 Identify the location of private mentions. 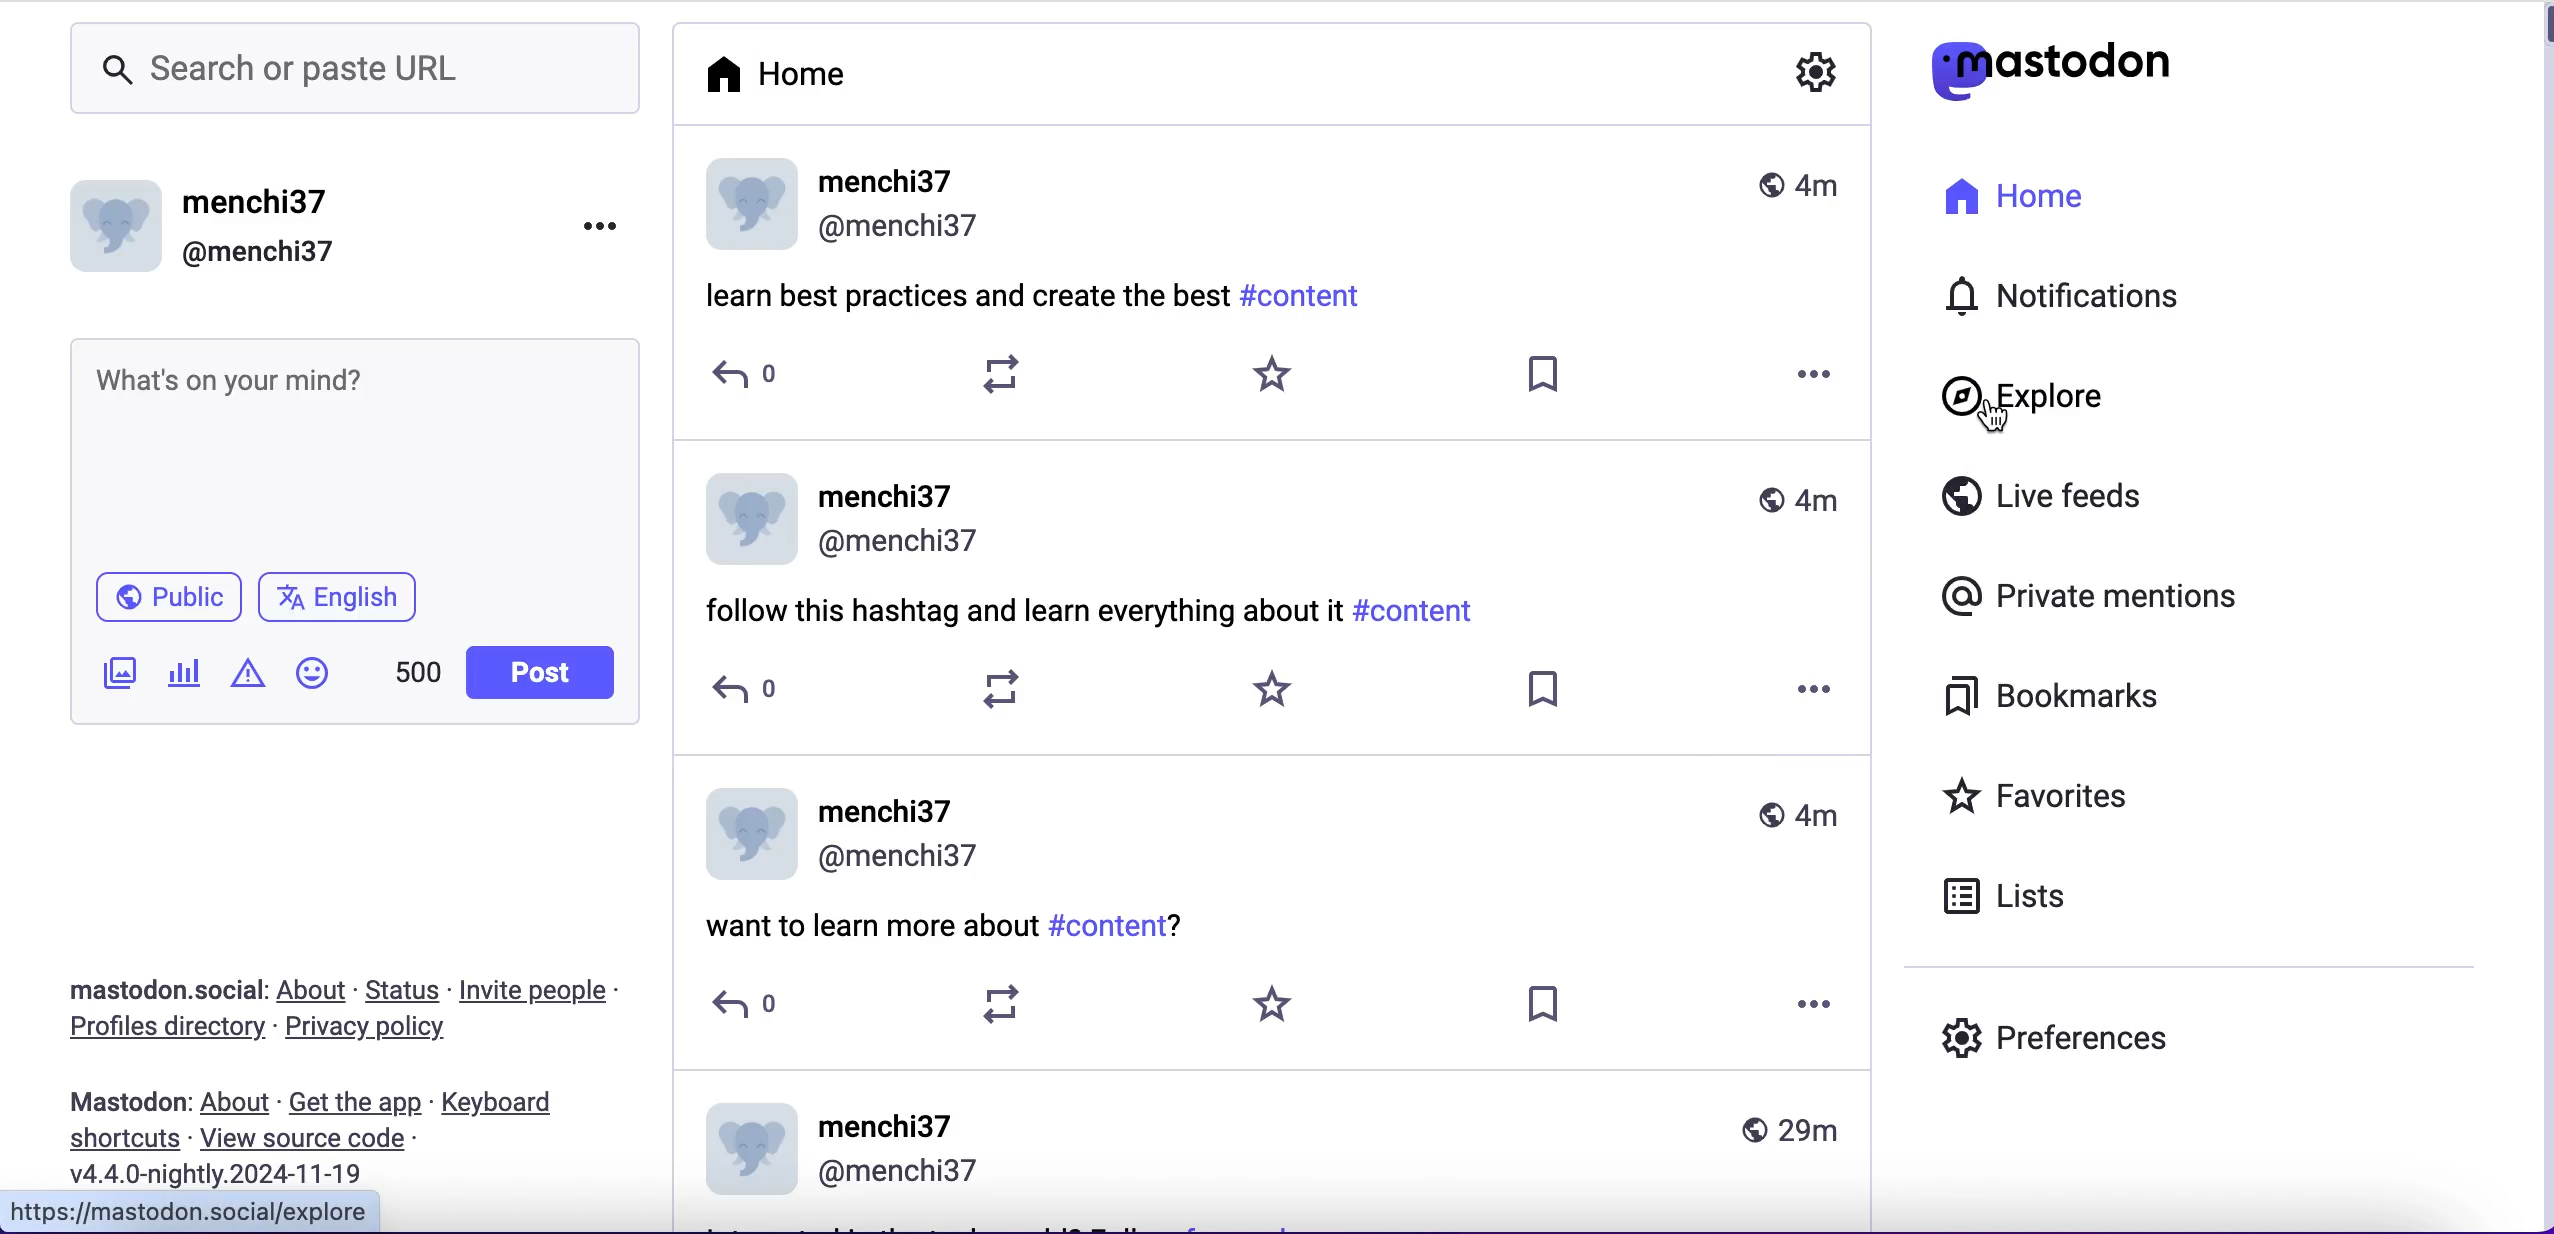
(2083, 601).